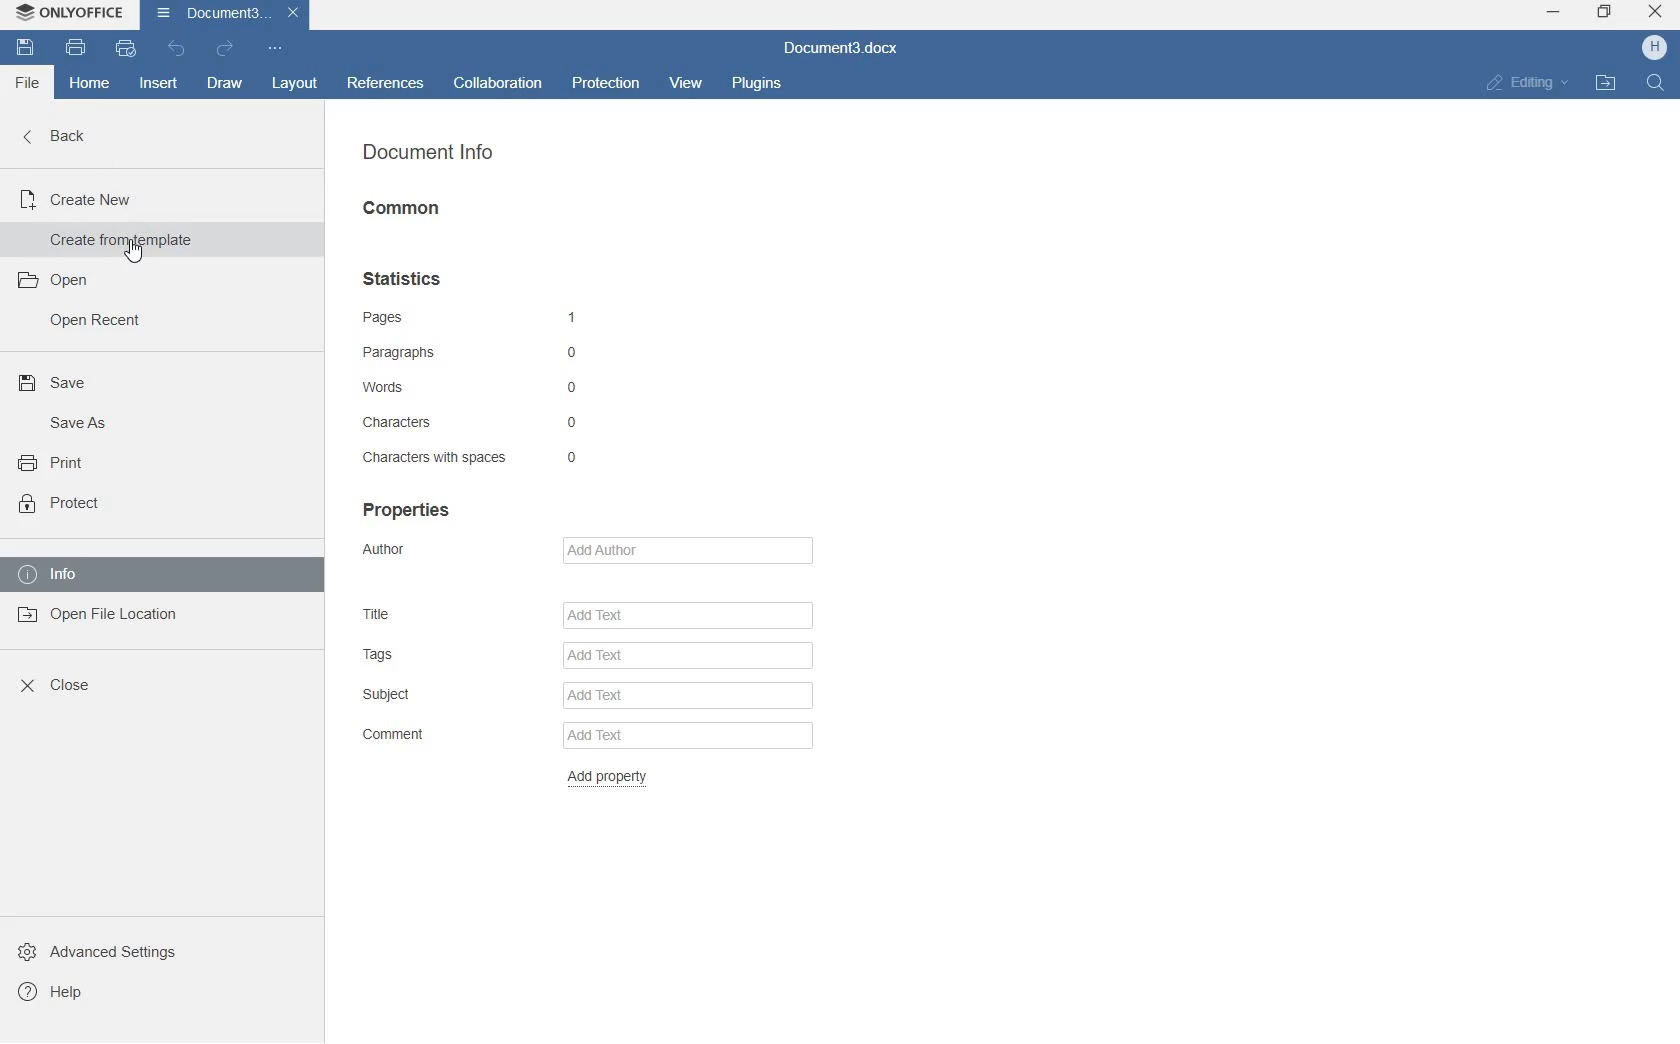 This screenshot has width=1680, height=1044. What do you see at coordinates (226, 83) in the screenshot?
I see `draw` at bounding box center [226, 83].